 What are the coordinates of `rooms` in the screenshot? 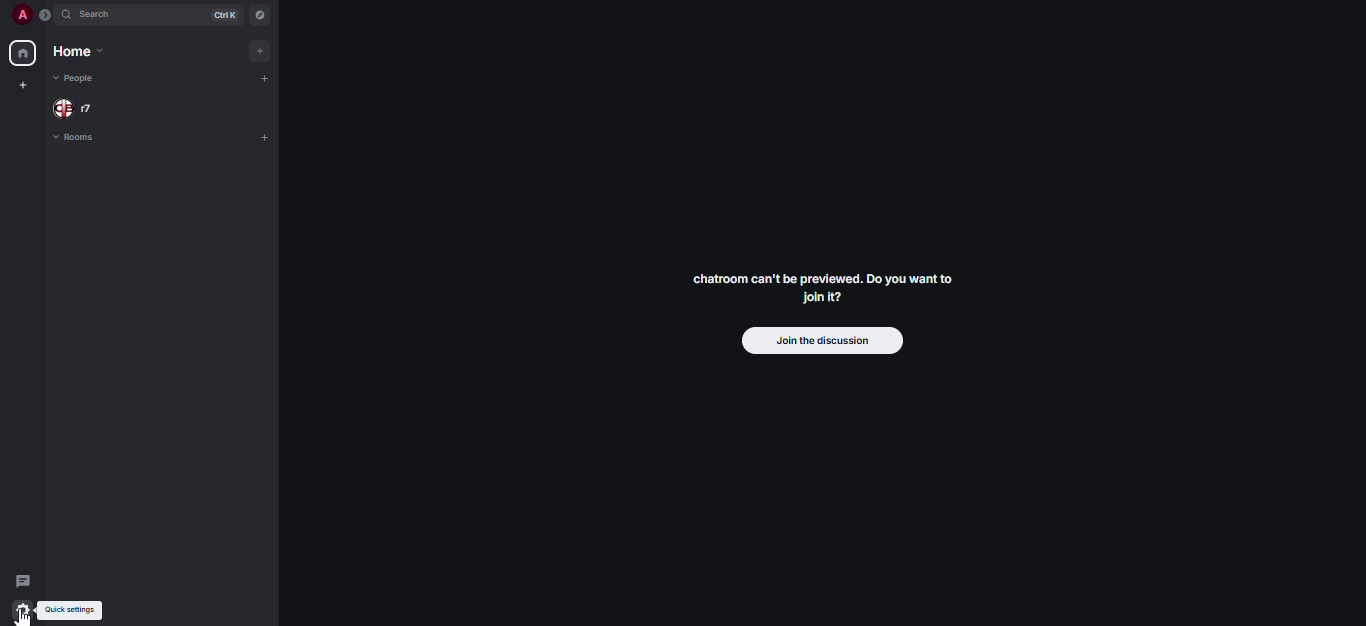 It's located at (82, 137).